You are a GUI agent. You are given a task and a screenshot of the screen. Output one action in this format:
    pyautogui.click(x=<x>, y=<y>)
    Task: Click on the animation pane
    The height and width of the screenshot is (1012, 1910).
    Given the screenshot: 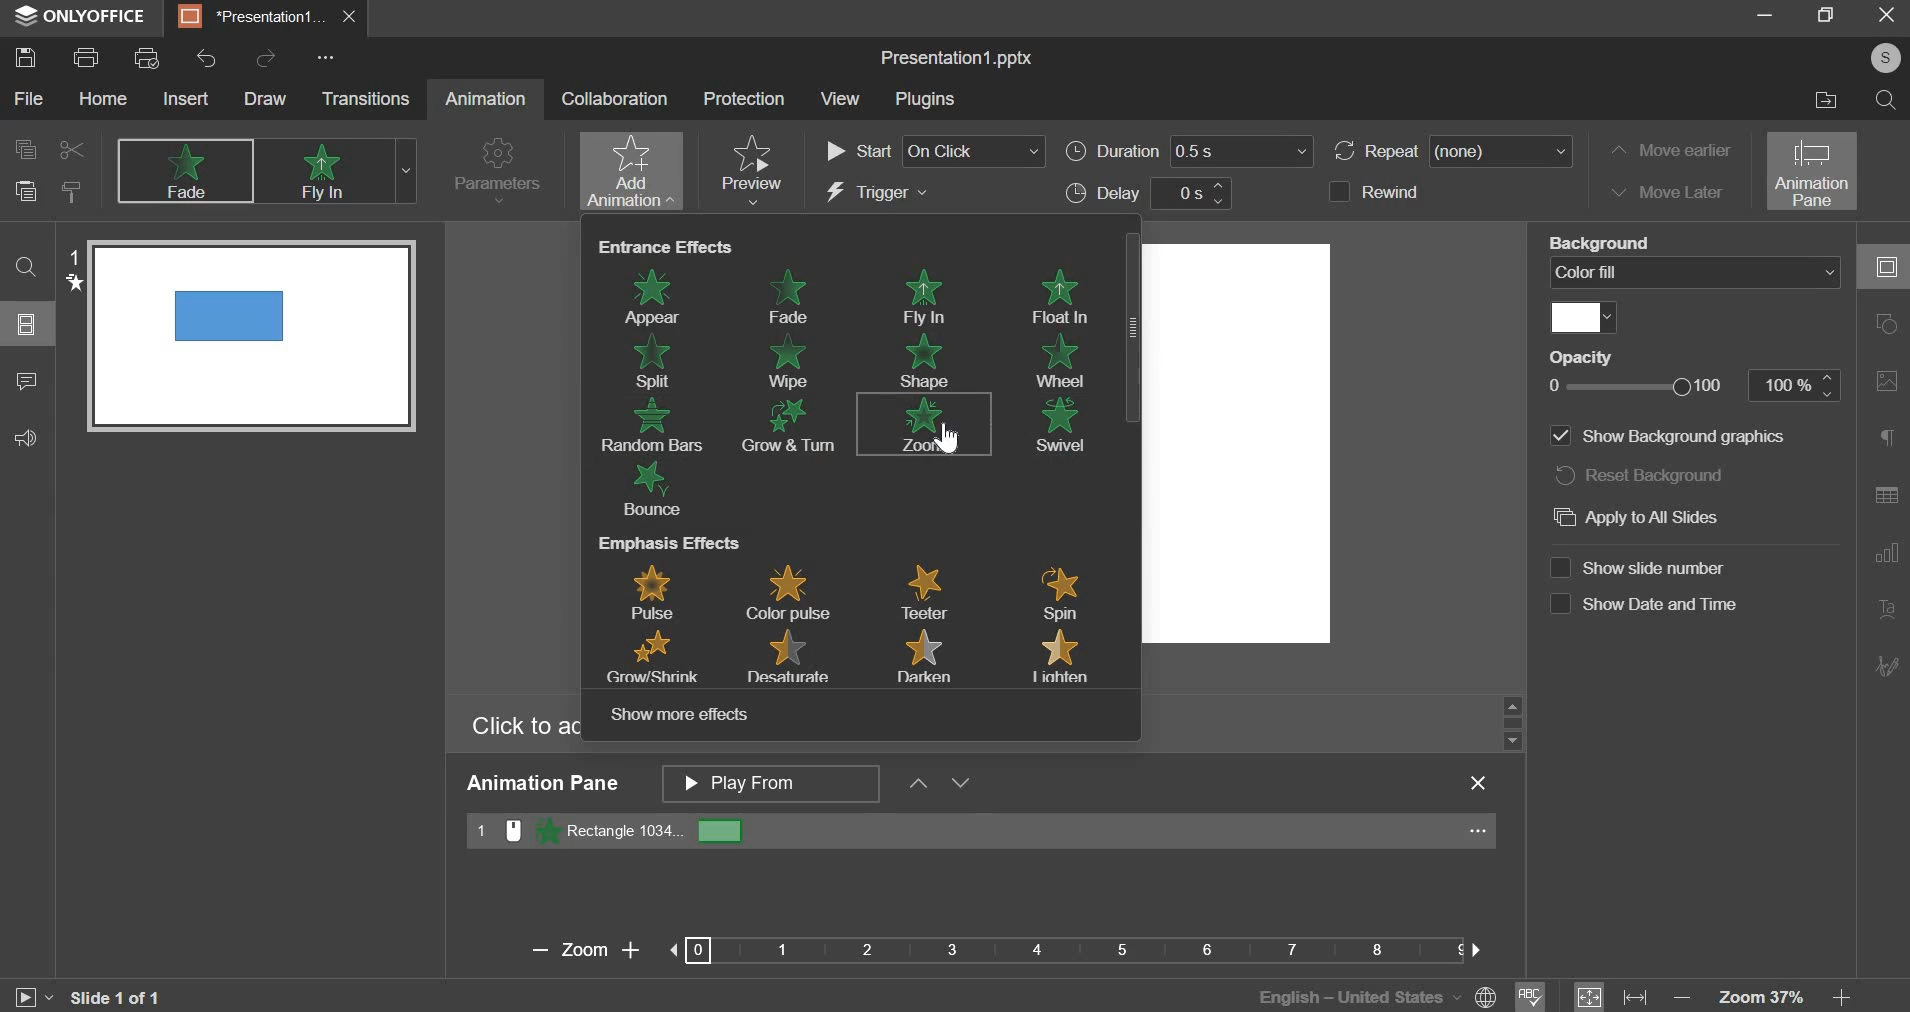 What is the action you would take?
    pyautogui.click(x=770, y=783)
    